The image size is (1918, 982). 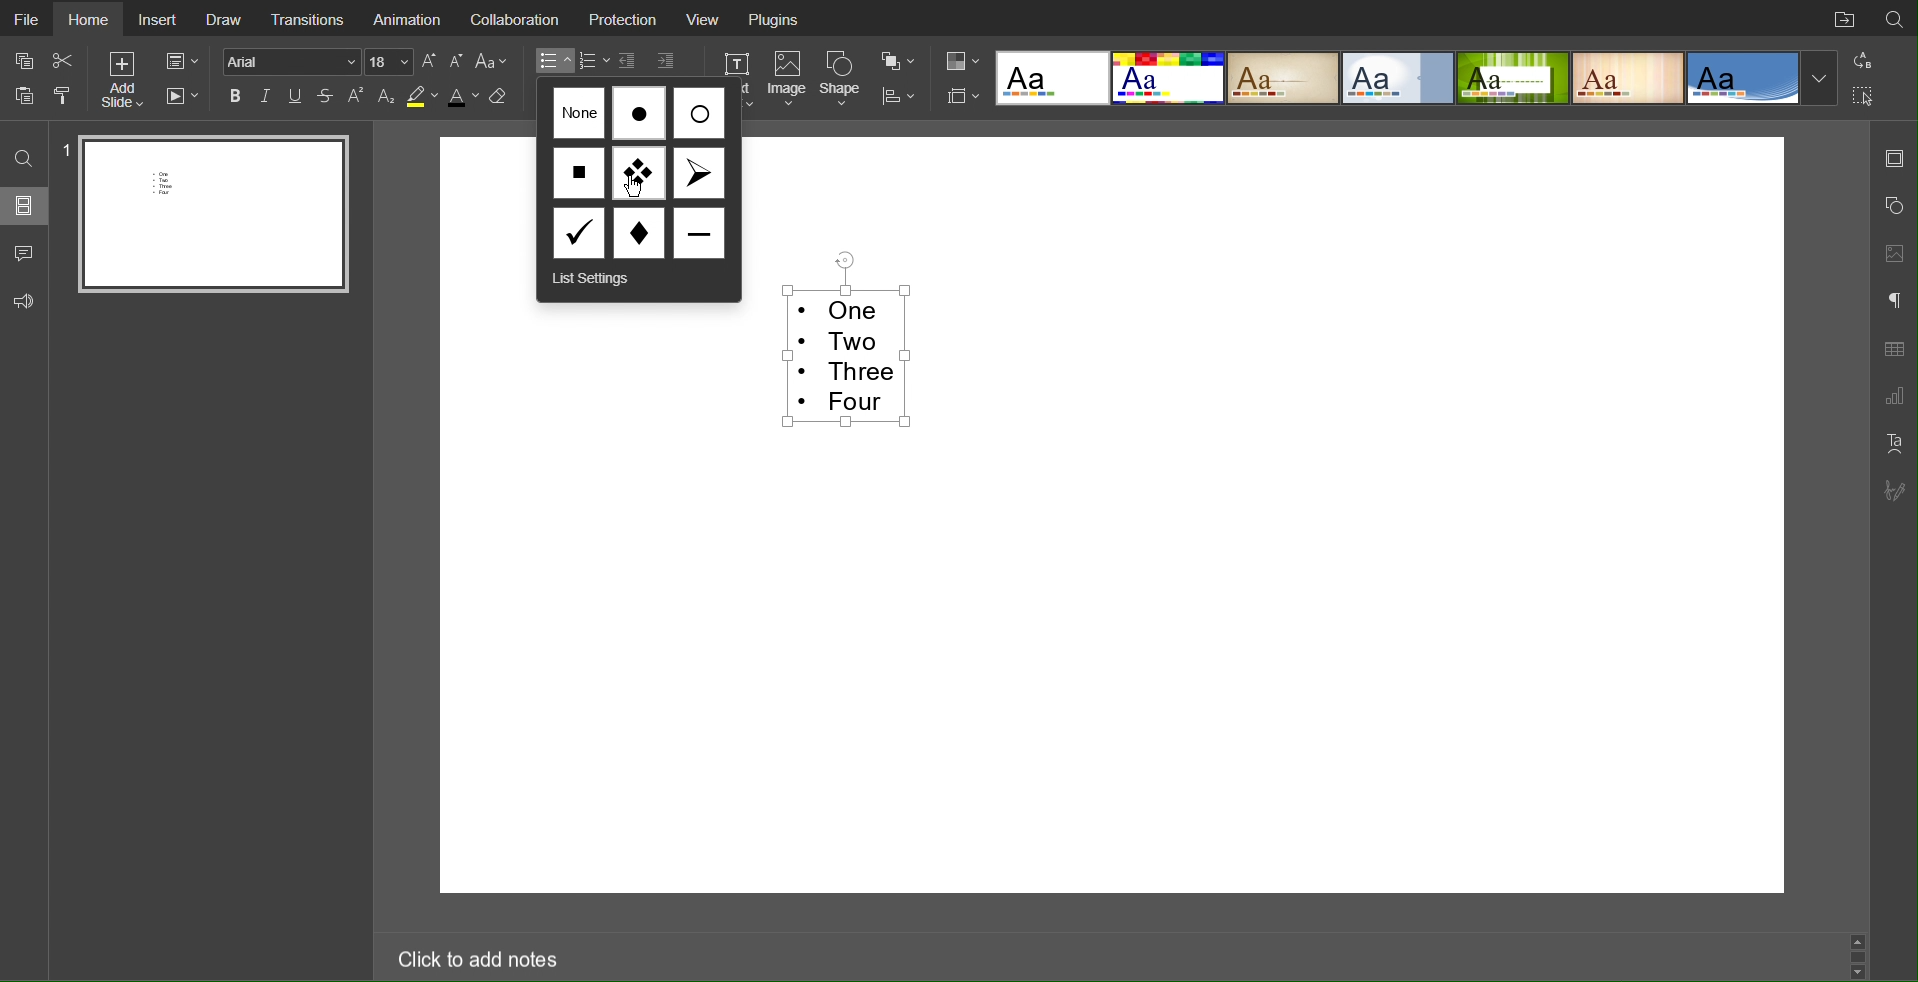 I want to click on Paragraph Settings, so click(x=1893, y=300).